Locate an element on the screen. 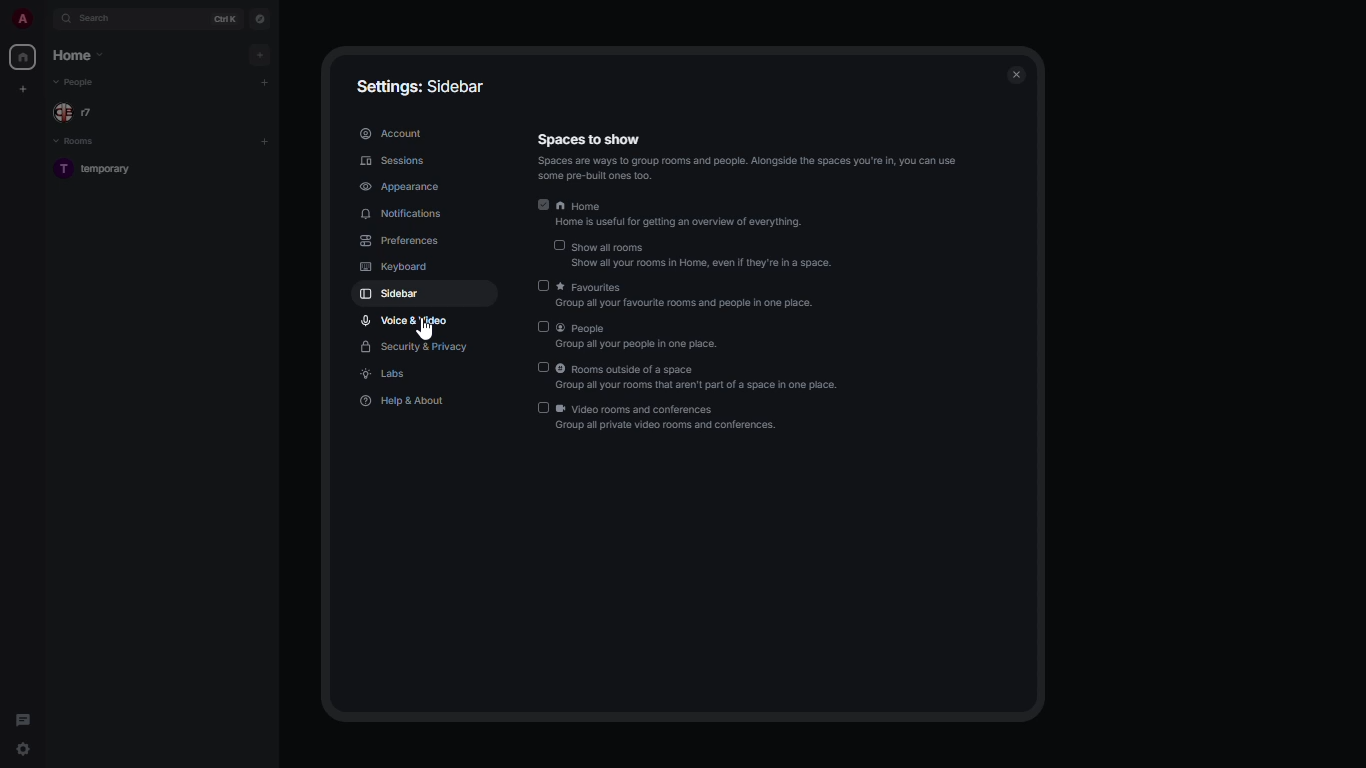 The width and height of the screenshot is (1366, 768). navigator is located at coordinates (261, 18).